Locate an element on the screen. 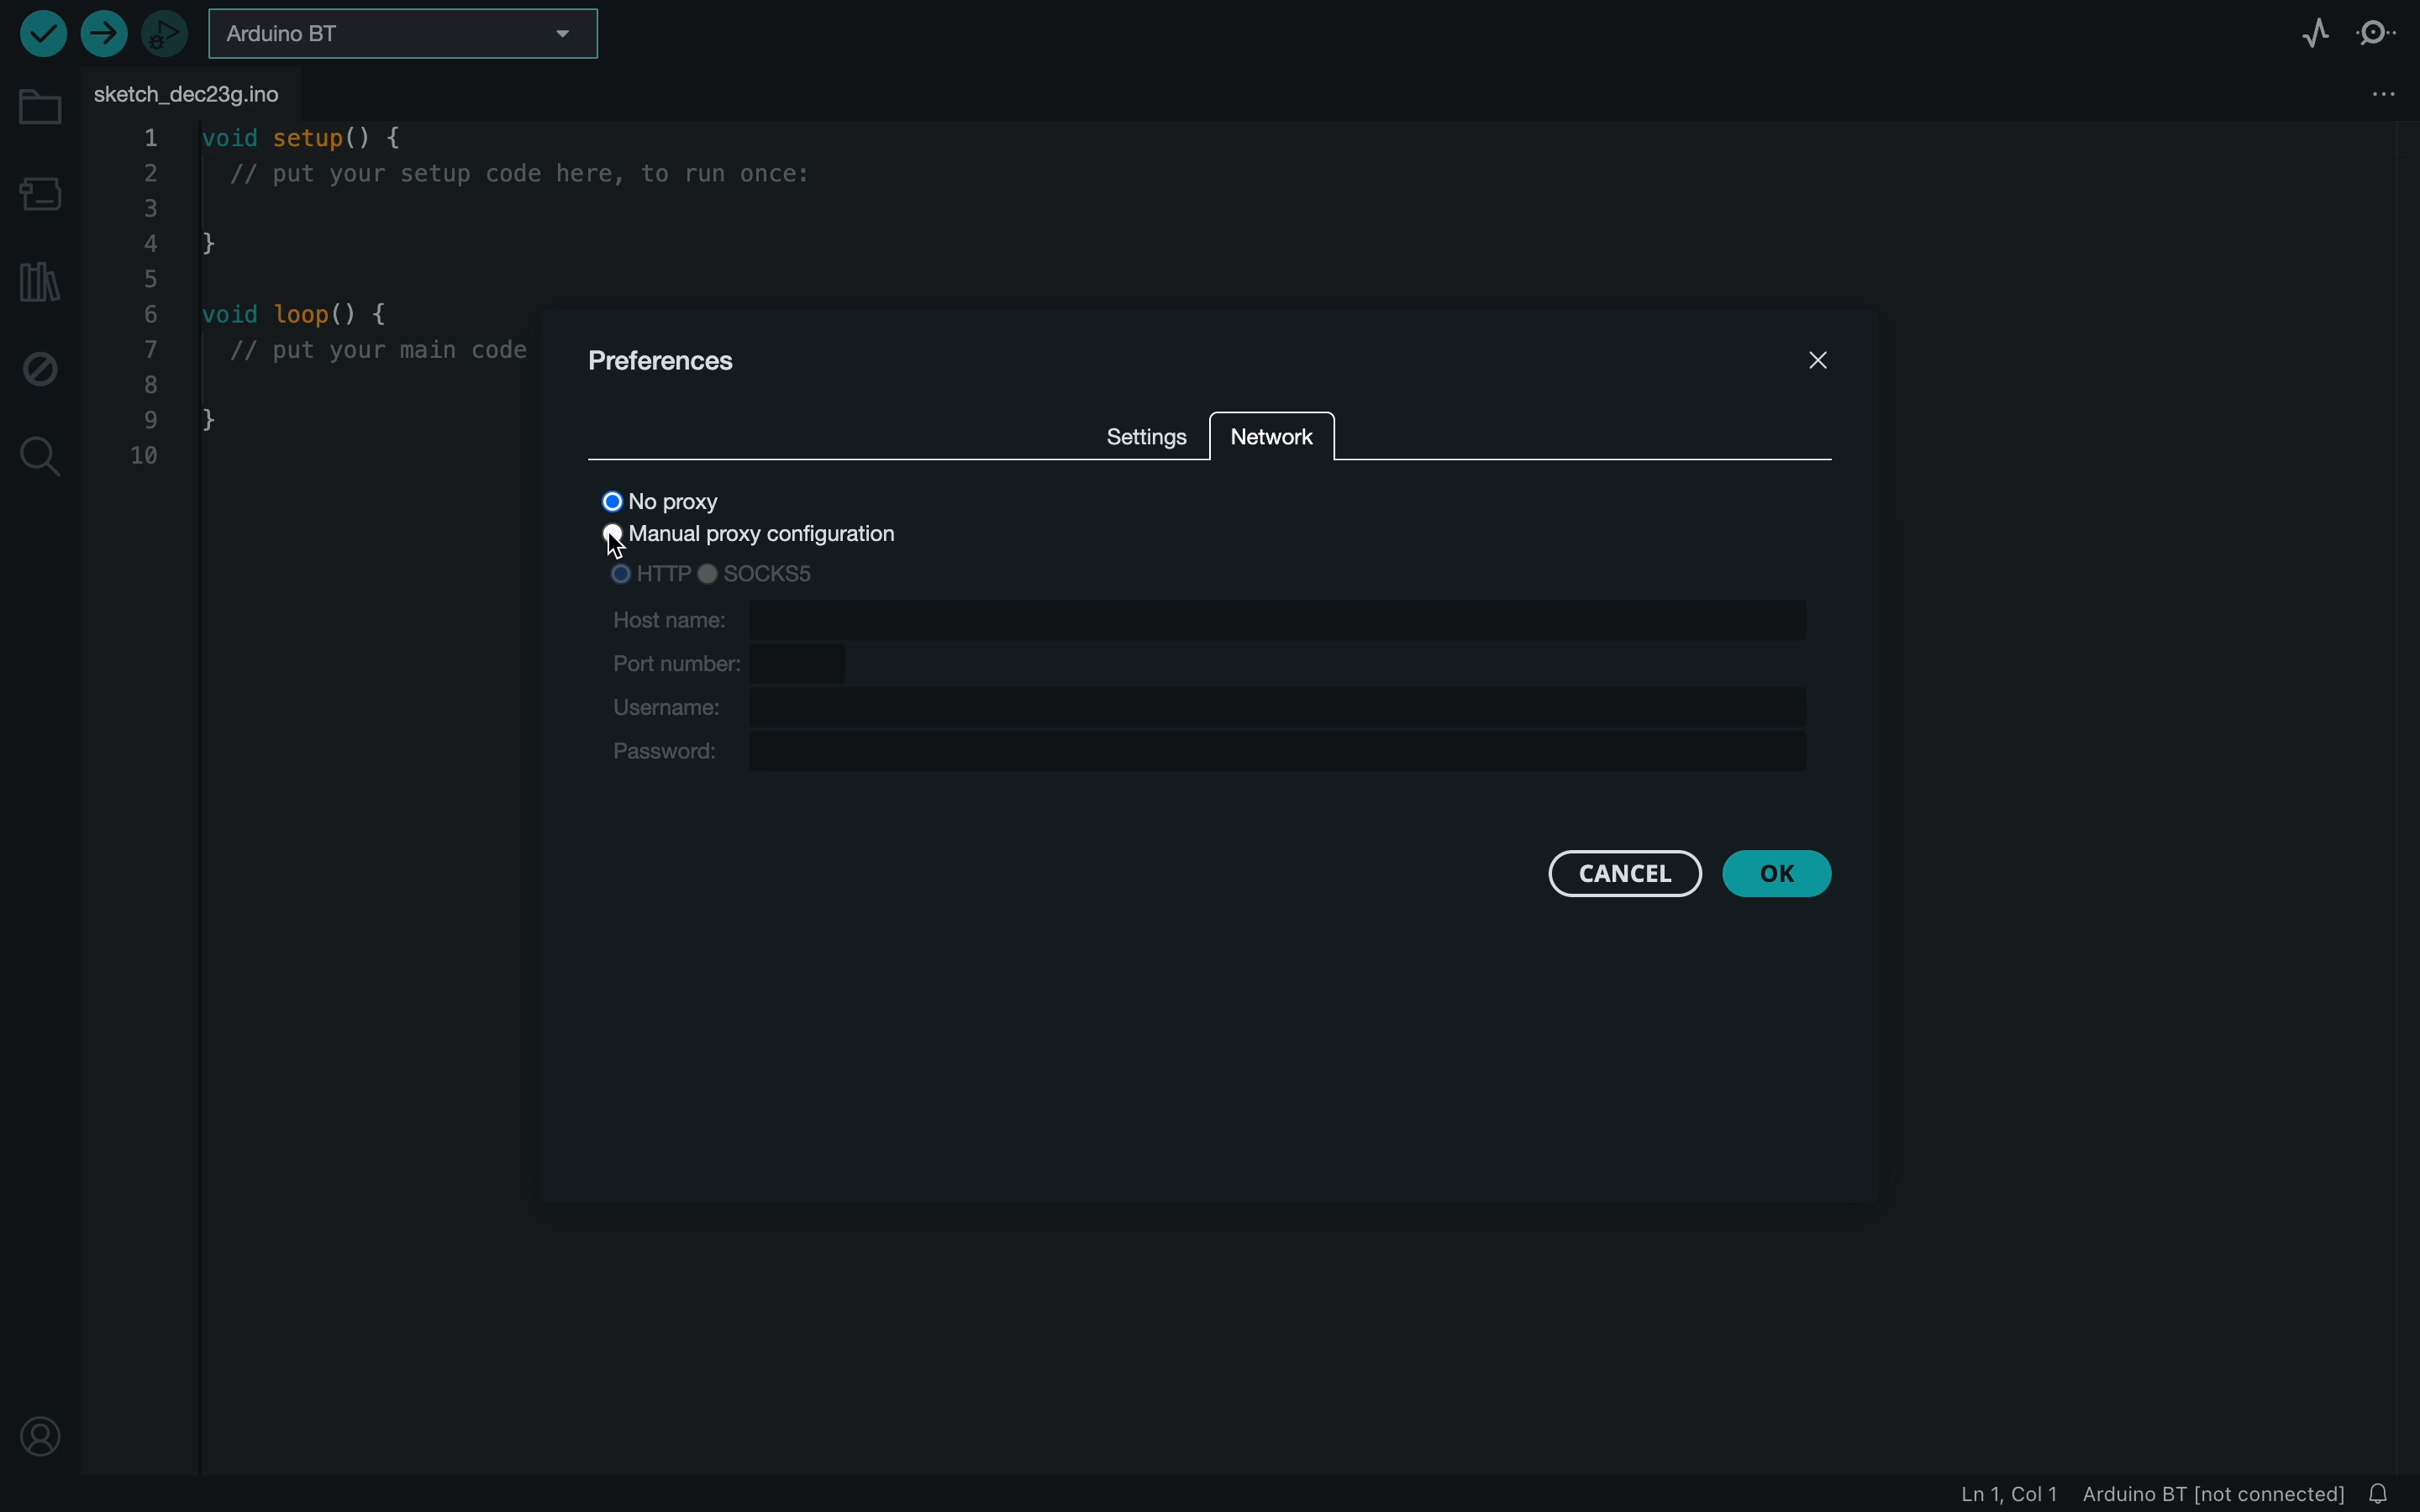 This screenshot has height=1512, width=2420. library manager is located at coordinates (35, 282).